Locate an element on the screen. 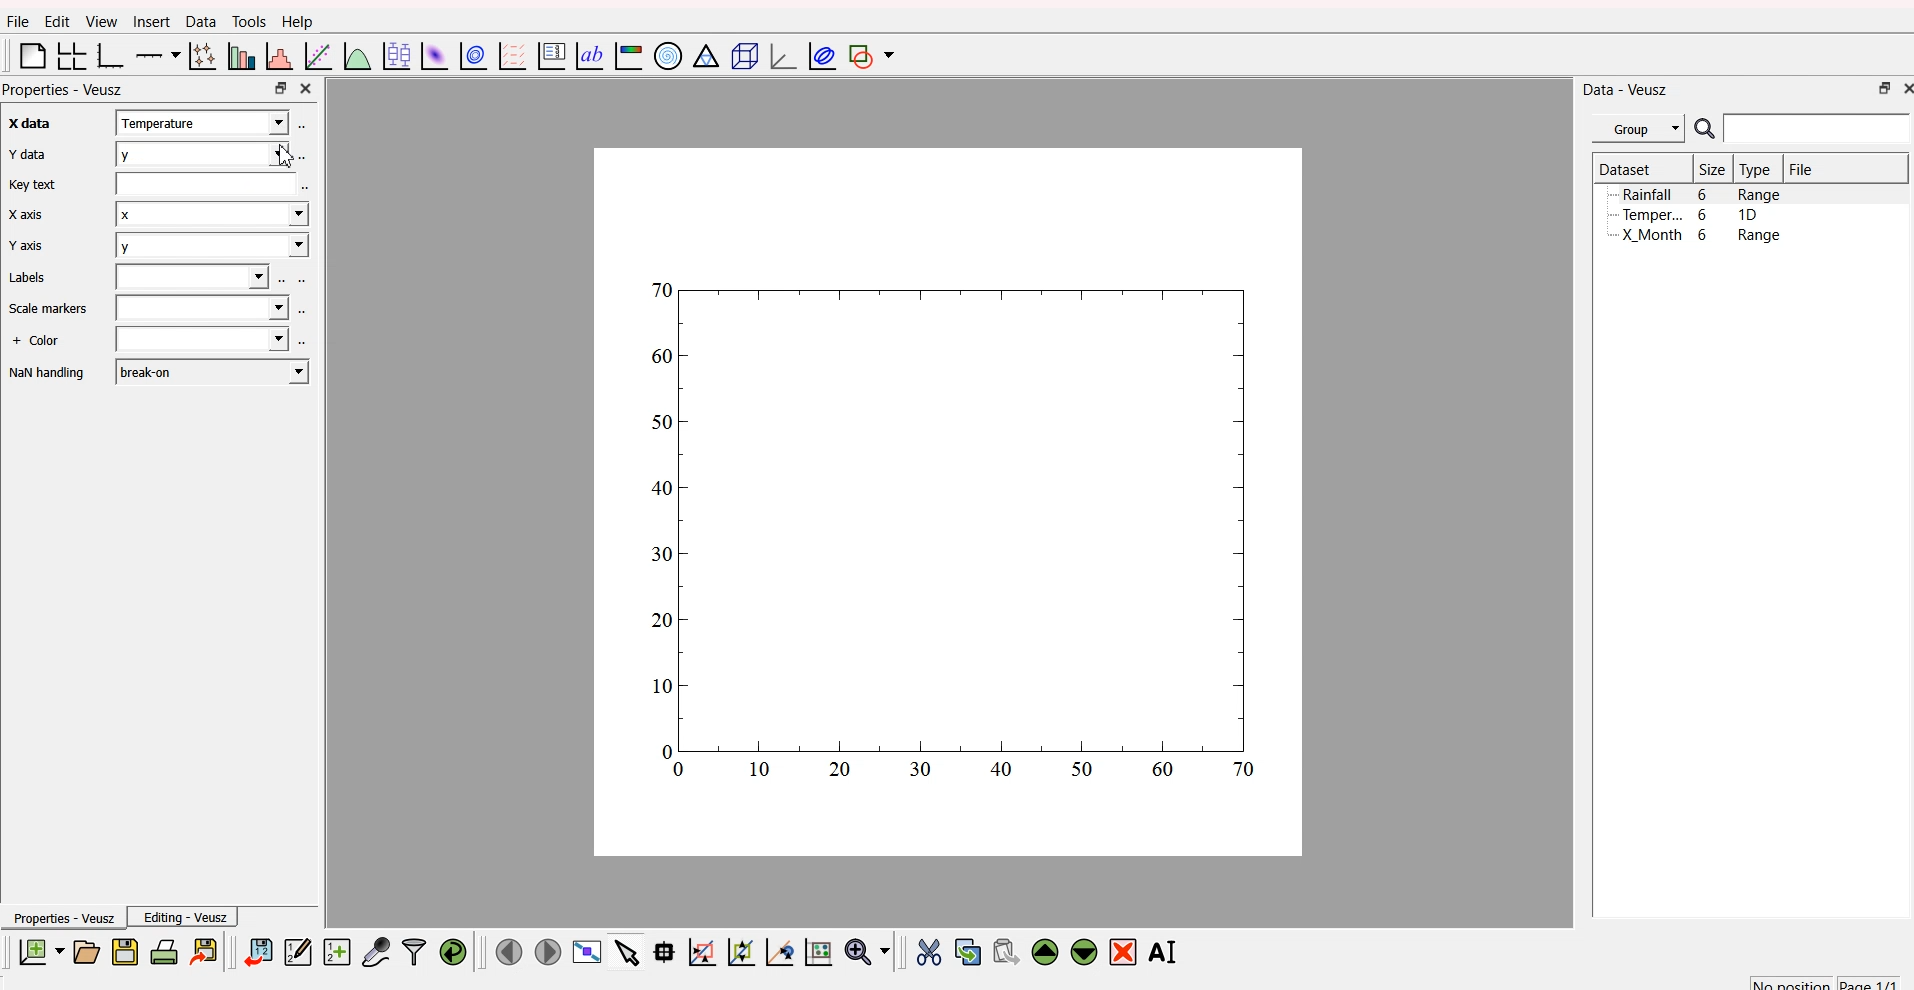 The width and height of the screenshot is (1914, 990). X axis is located at coordinates (28, 215).